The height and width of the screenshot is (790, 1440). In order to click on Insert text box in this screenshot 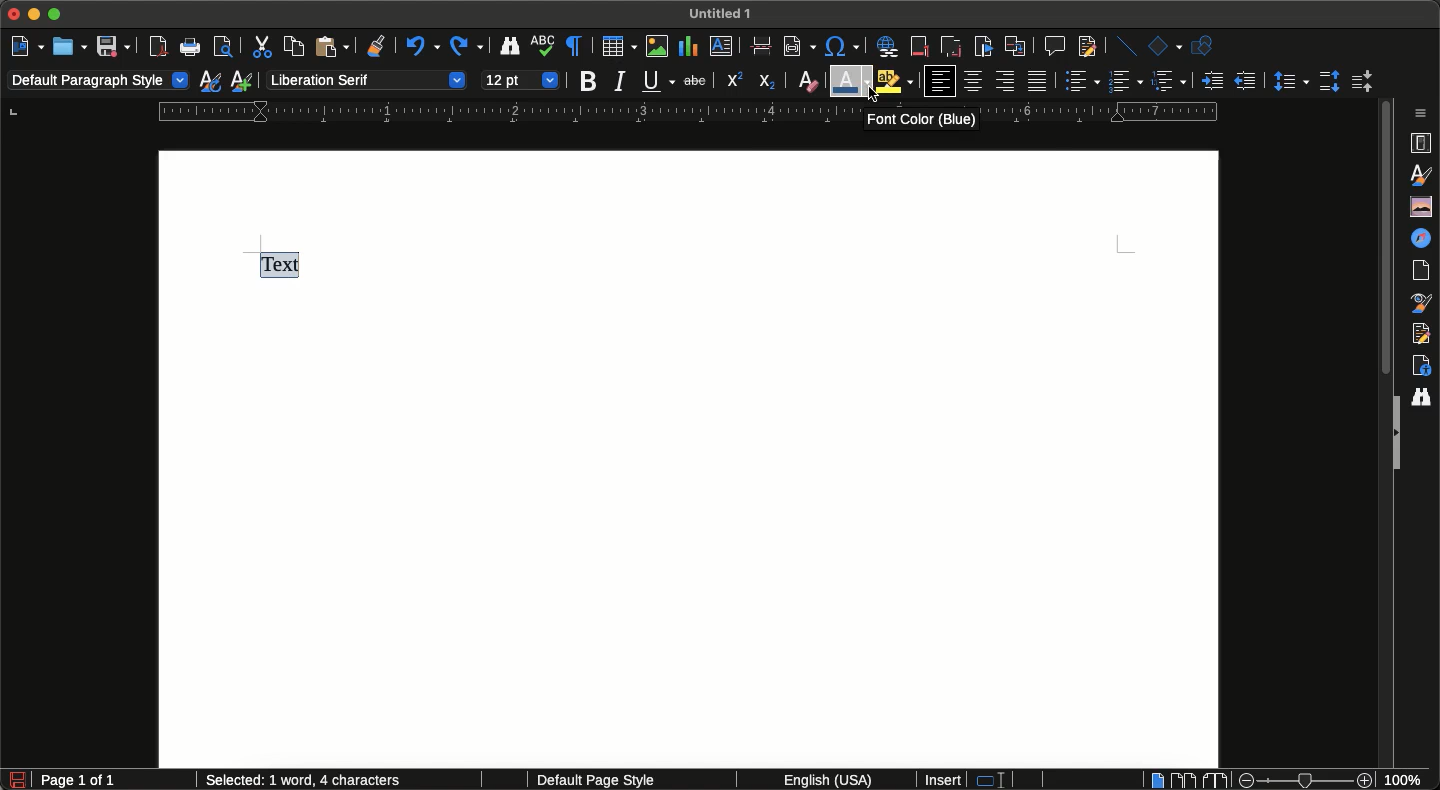, I will do `click(726, 49)`.